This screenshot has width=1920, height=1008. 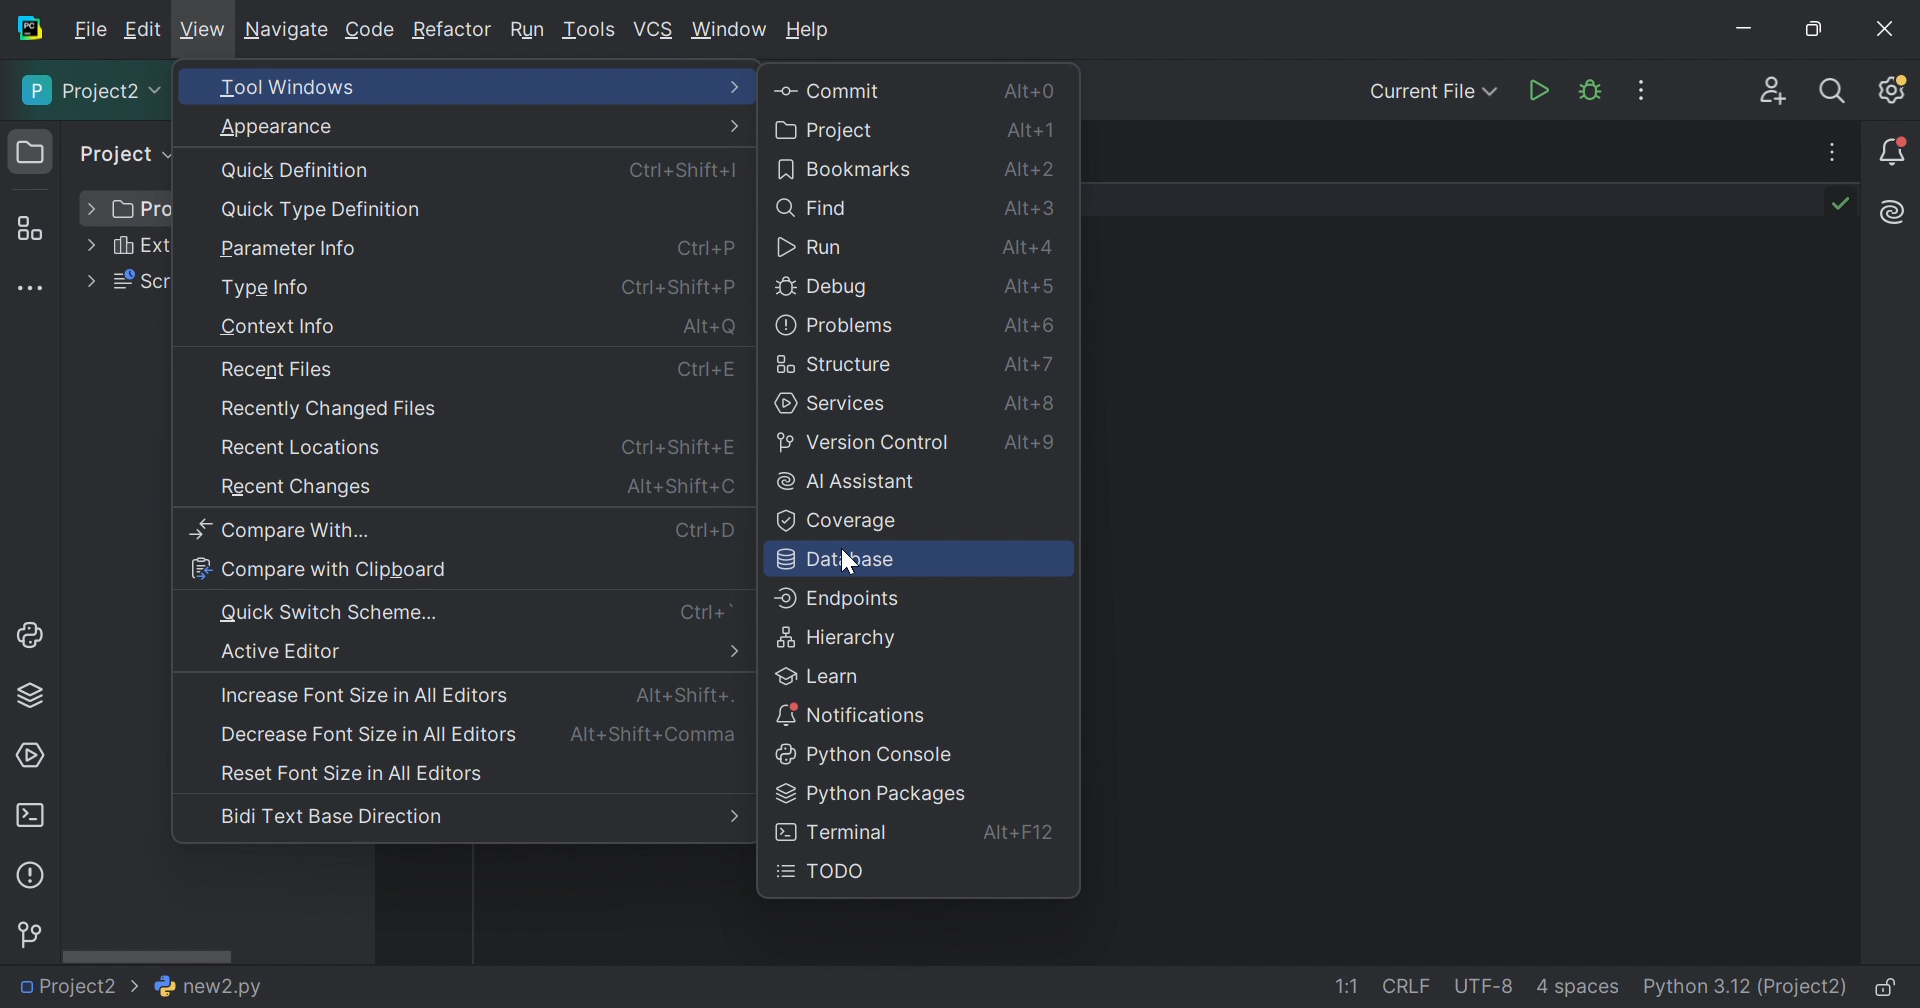 I want to click on Cursor, so click(x=846, y=563).